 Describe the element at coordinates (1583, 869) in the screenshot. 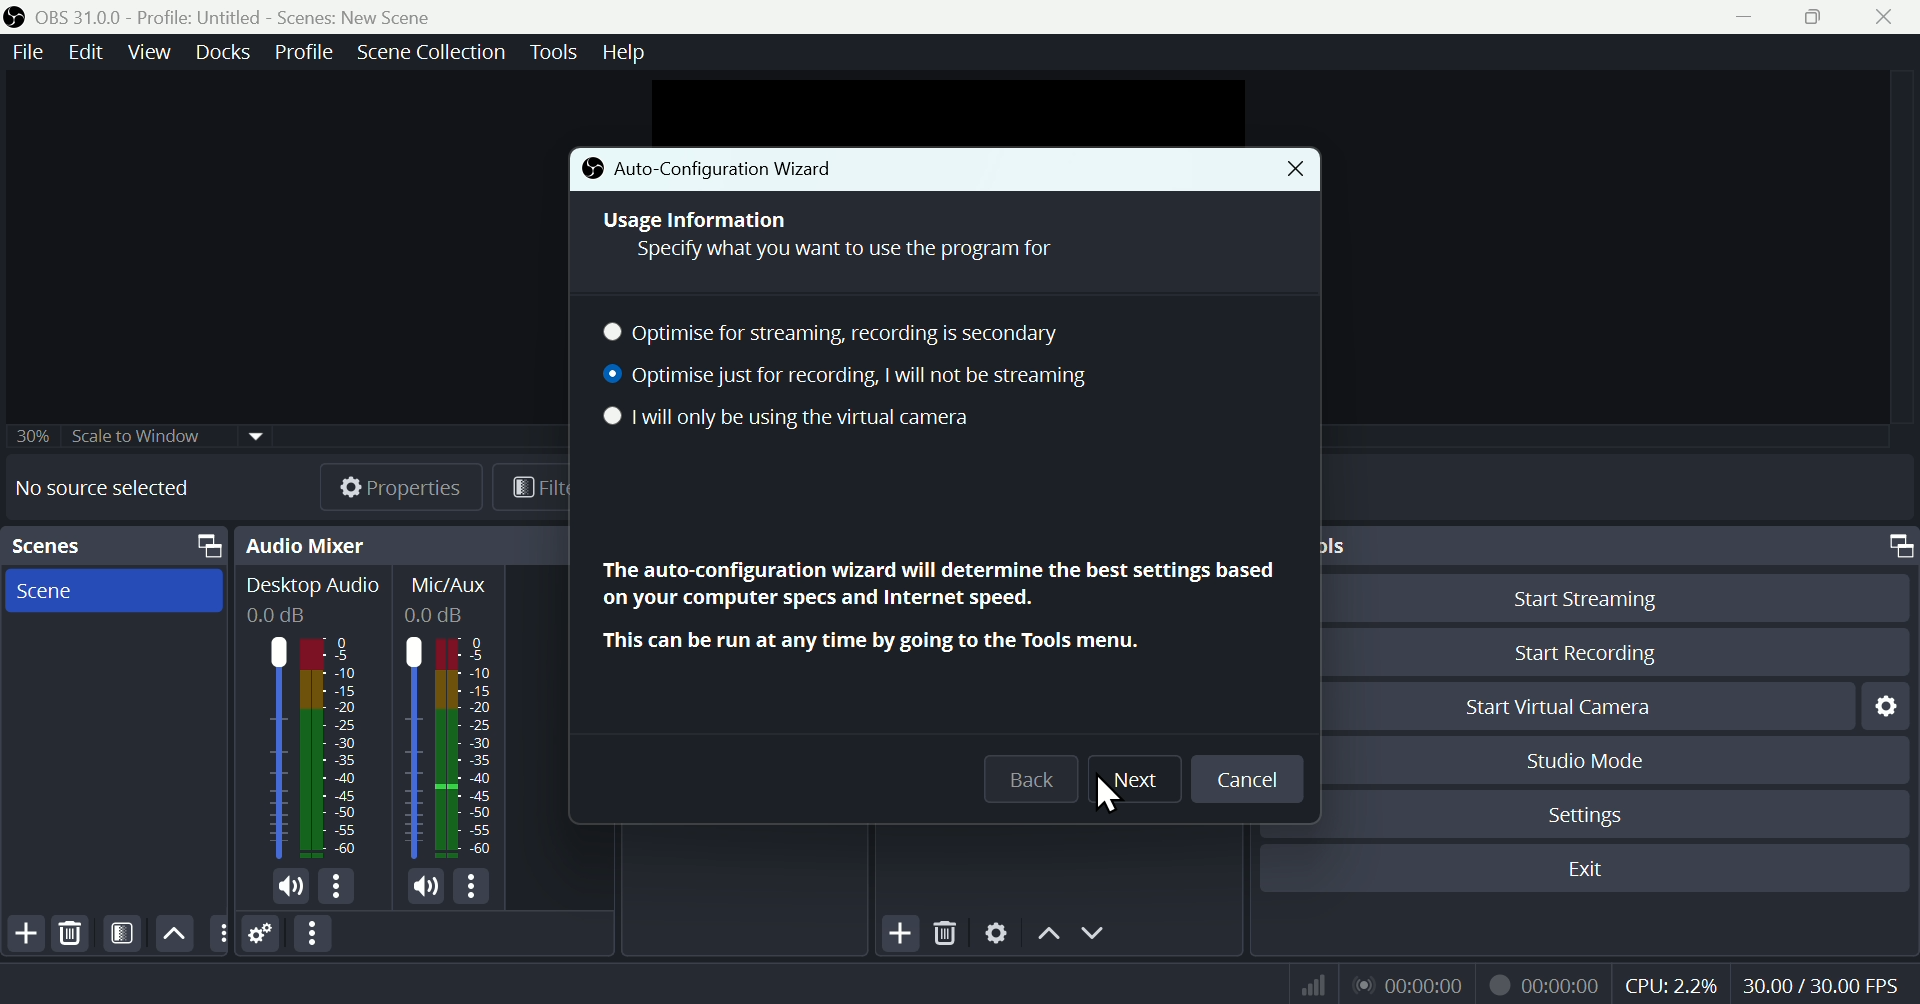

I see `Exit` at that location.